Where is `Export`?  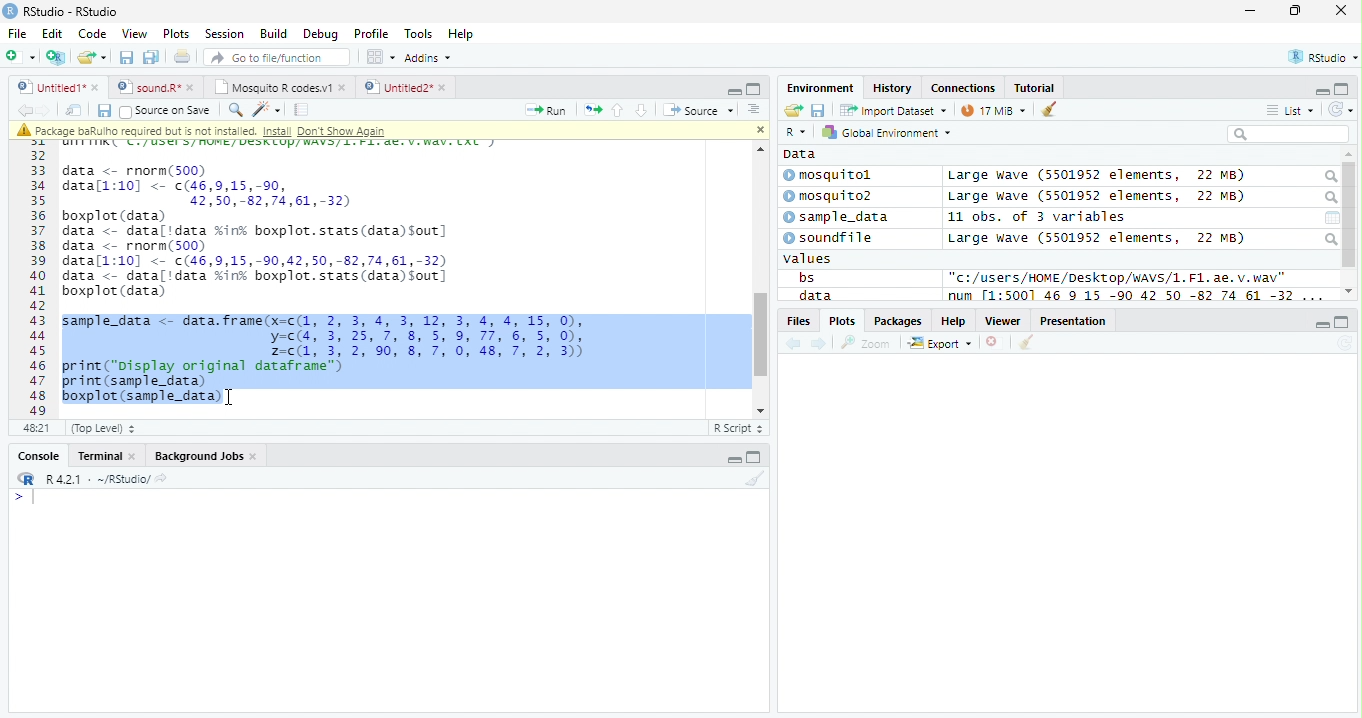 Export is located at coordinates (940, 344).